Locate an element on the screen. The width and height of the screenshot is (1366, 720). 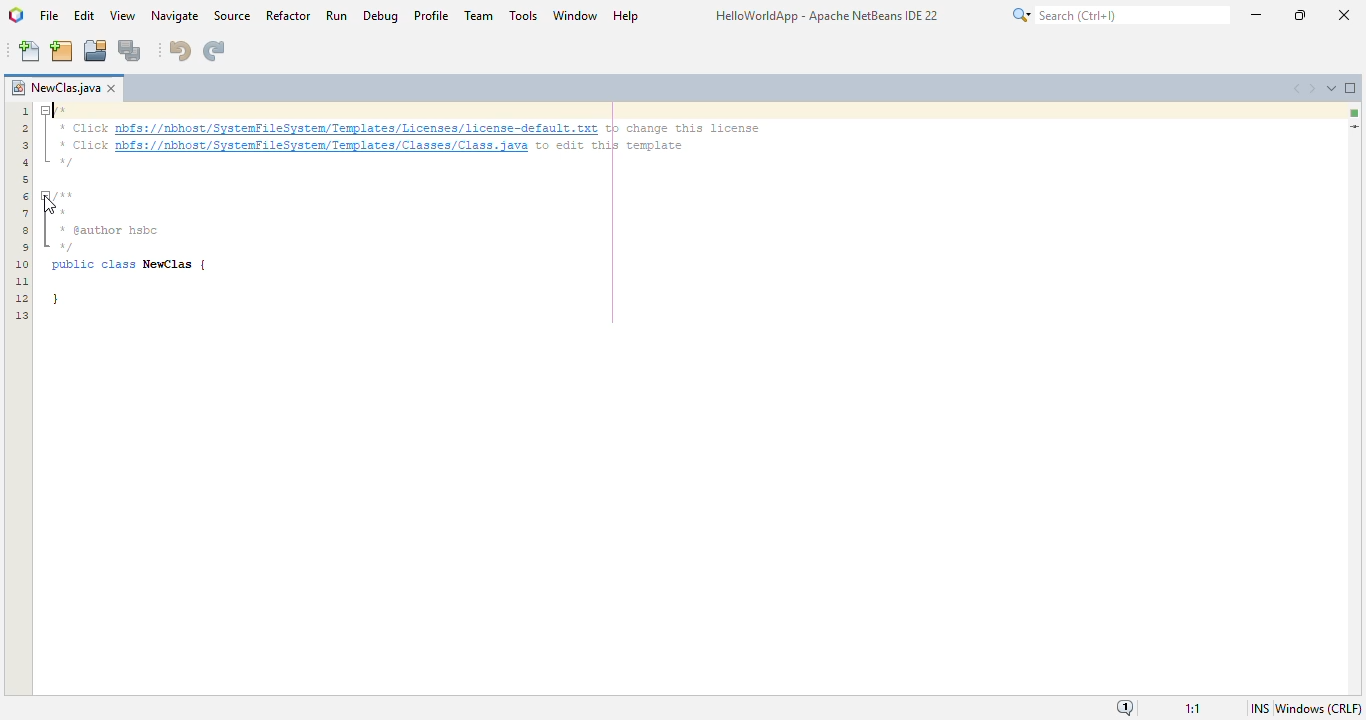
close window is located at coordinates (111, 88).